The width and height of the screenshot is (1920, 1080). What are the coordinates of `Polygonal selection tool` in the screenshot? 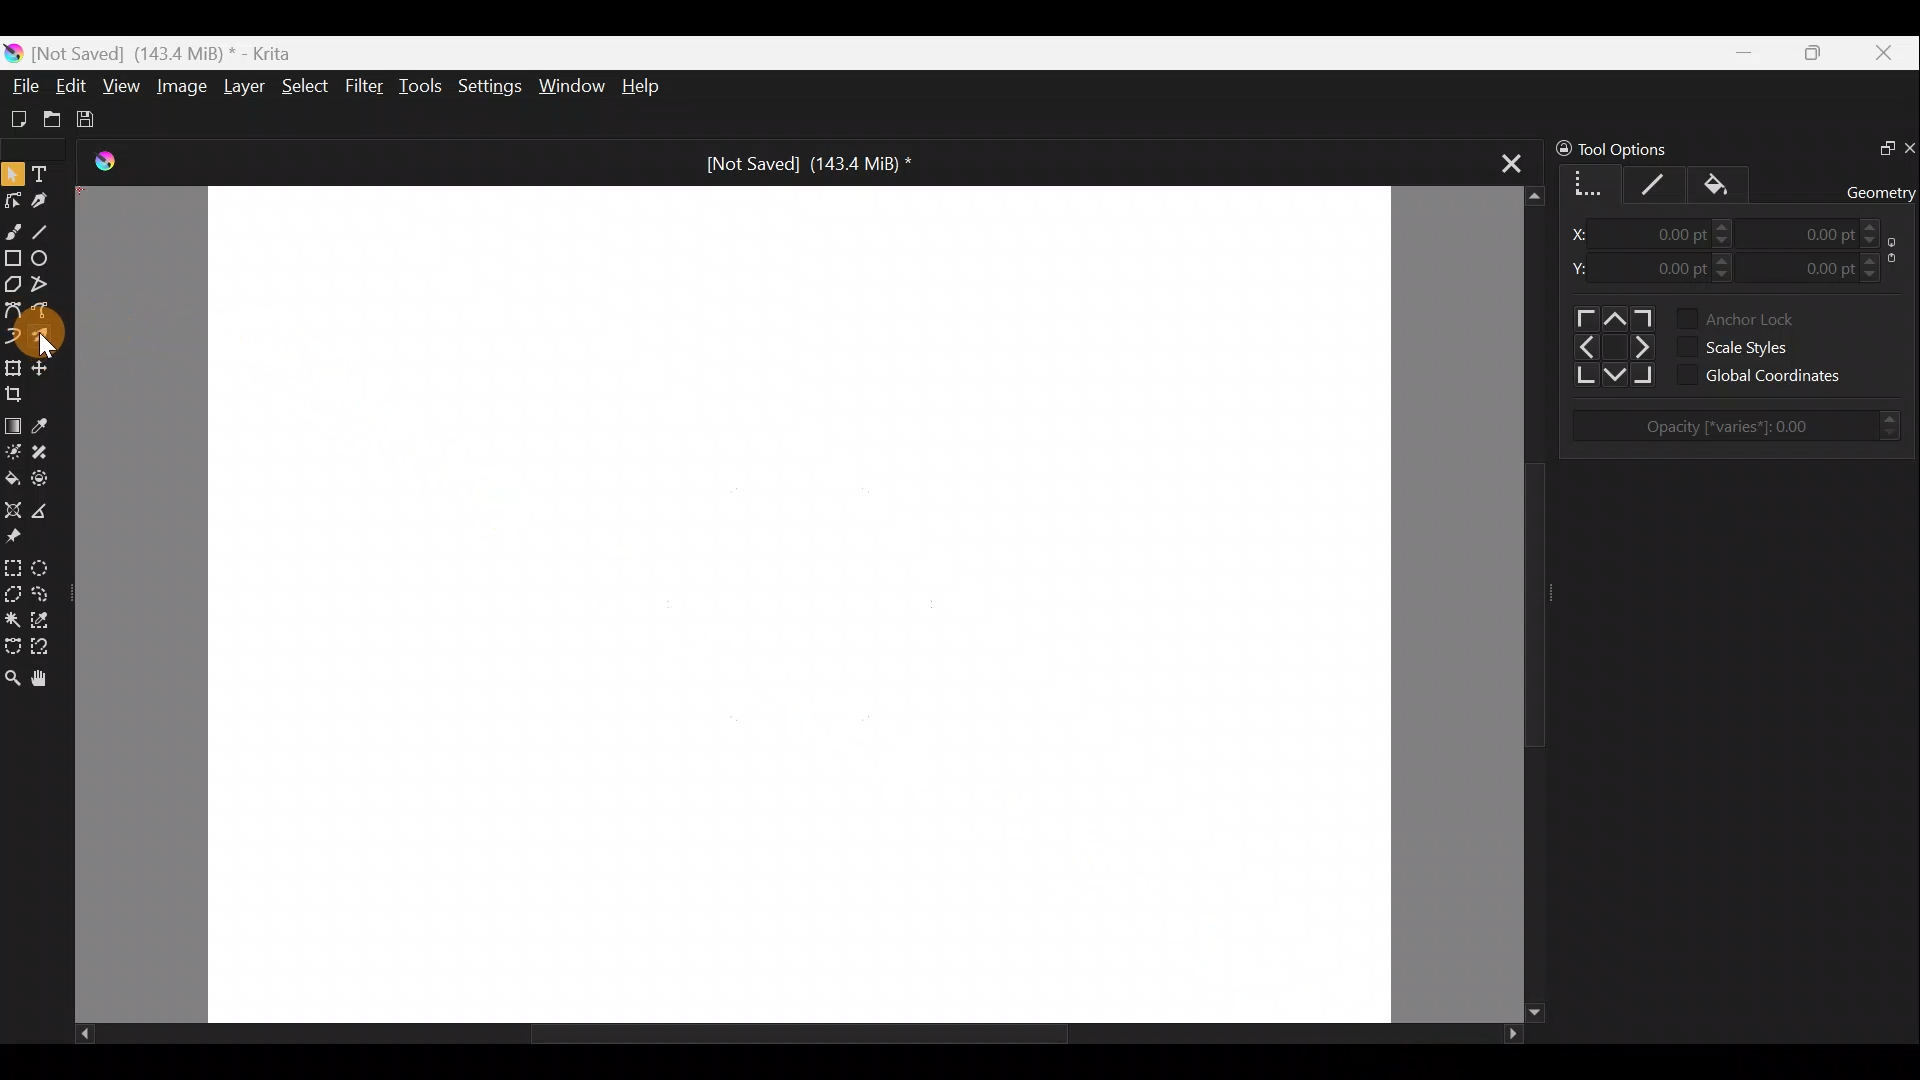 It's located at (13, 593).